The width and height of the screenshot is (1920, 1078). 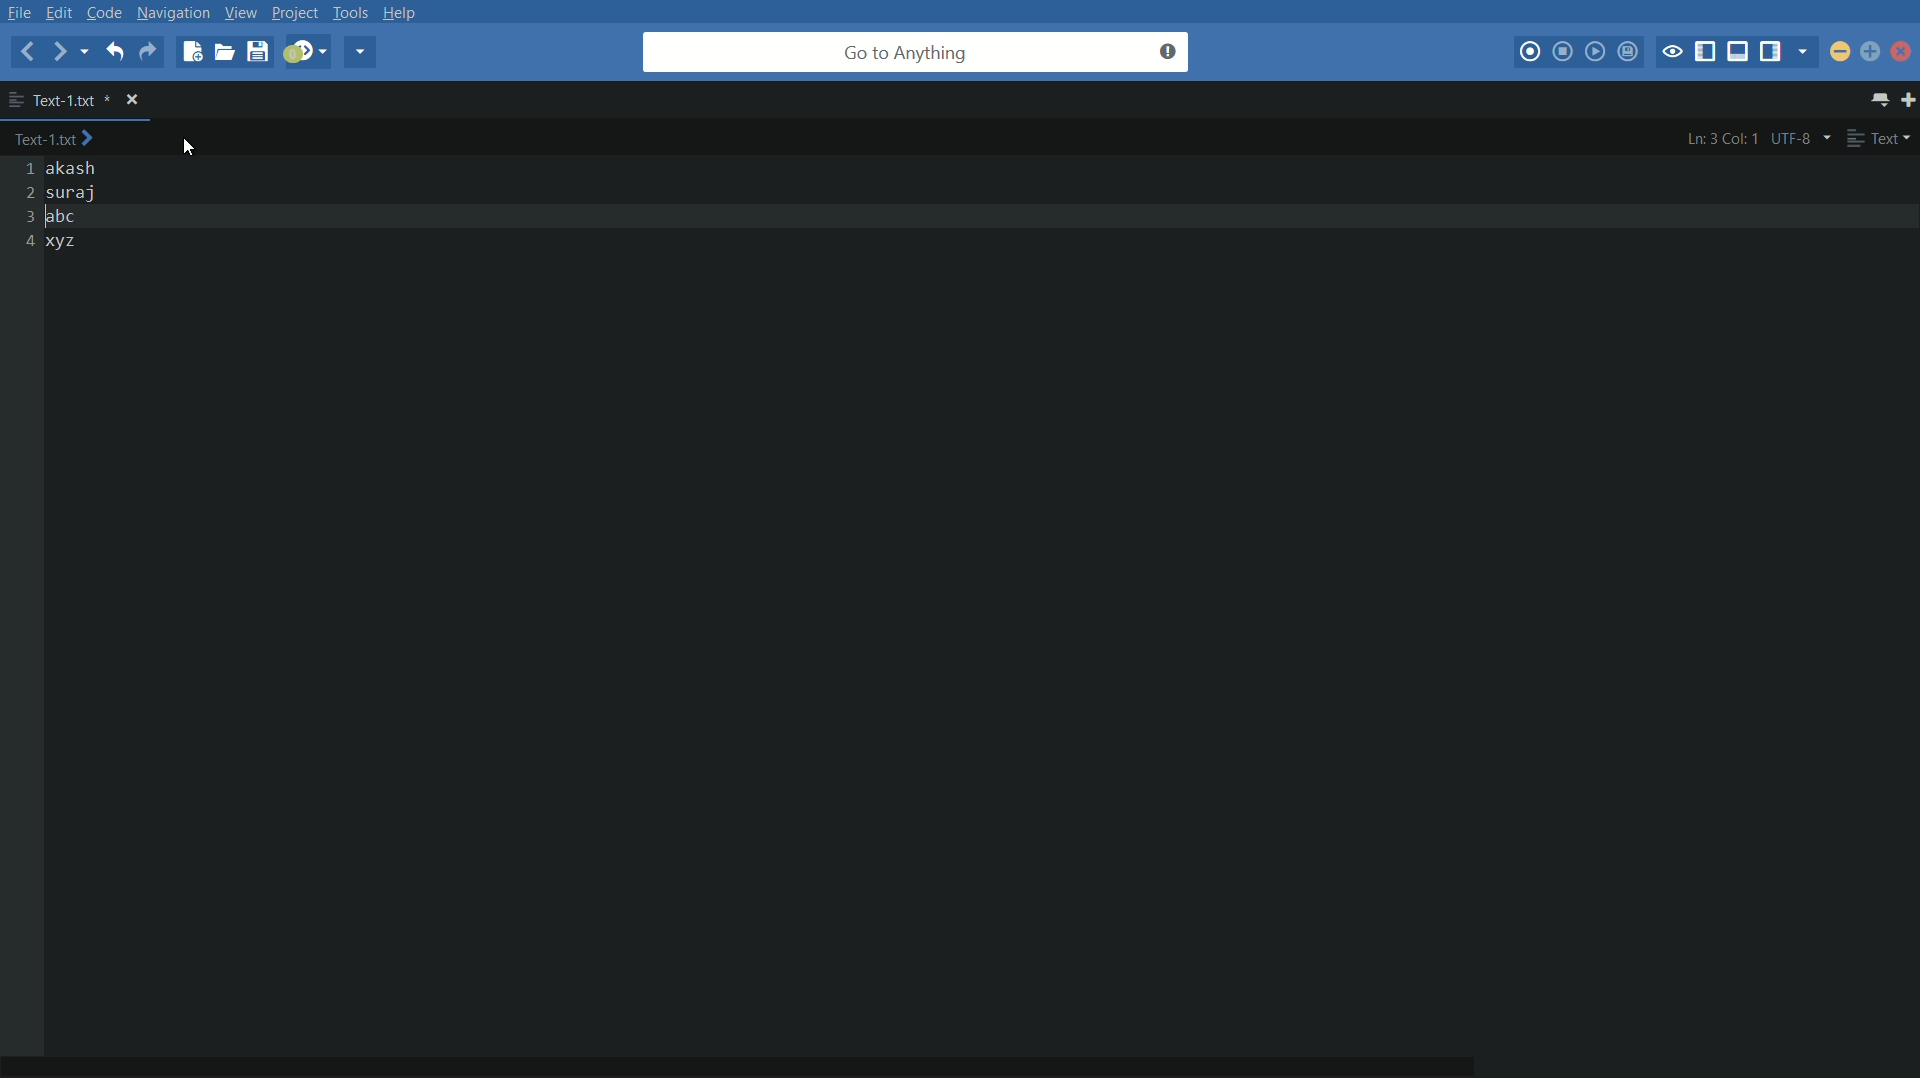 What do you see at coordinates (293, 15) in the screenshot?
I see `project ` at bounding box center [293, 15].